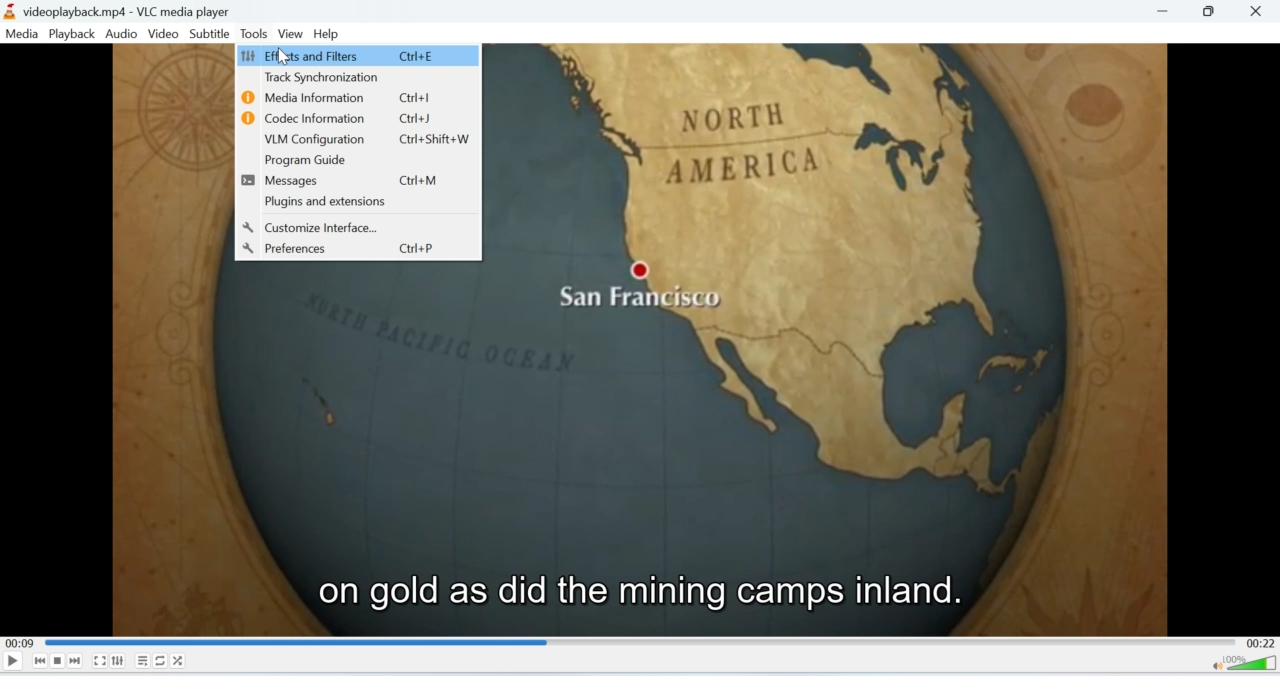  What do you see at coordinates (432, 139) in the screenshot?
I see `Ctrl+Shift+W` at bounding box center [432, 139].